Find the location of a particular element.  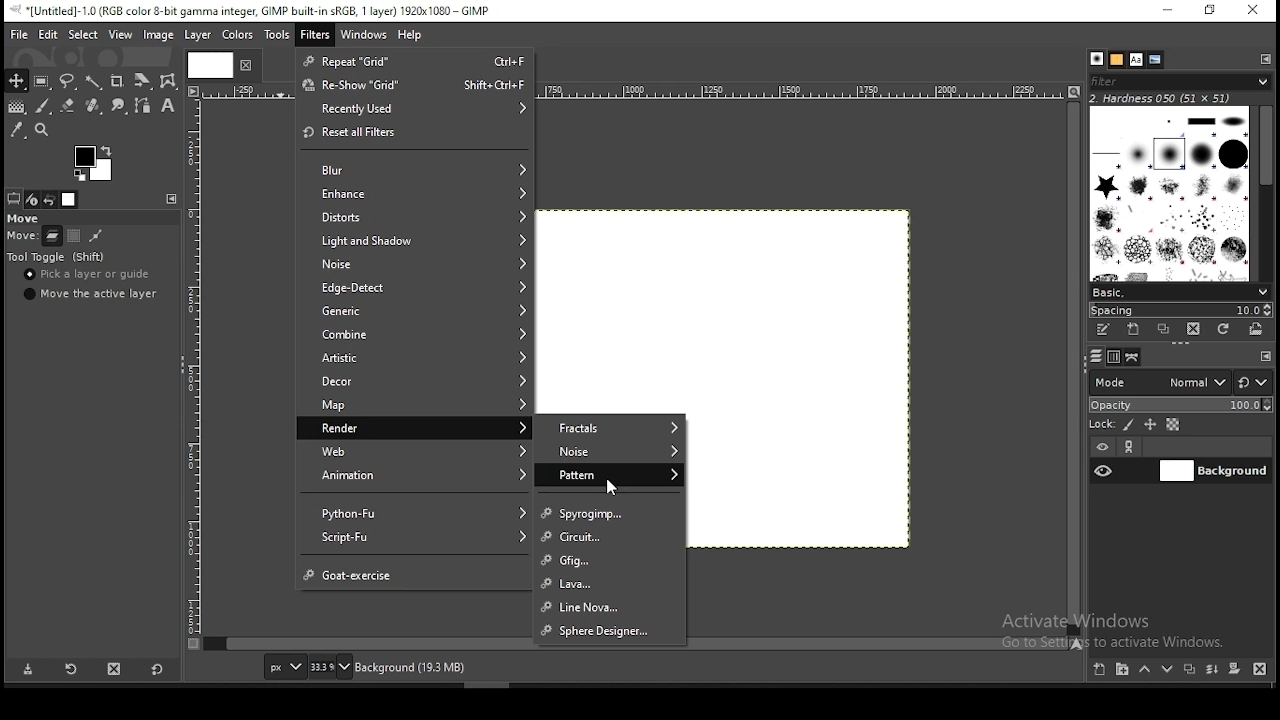

edit is located at coordinates (48, 35).